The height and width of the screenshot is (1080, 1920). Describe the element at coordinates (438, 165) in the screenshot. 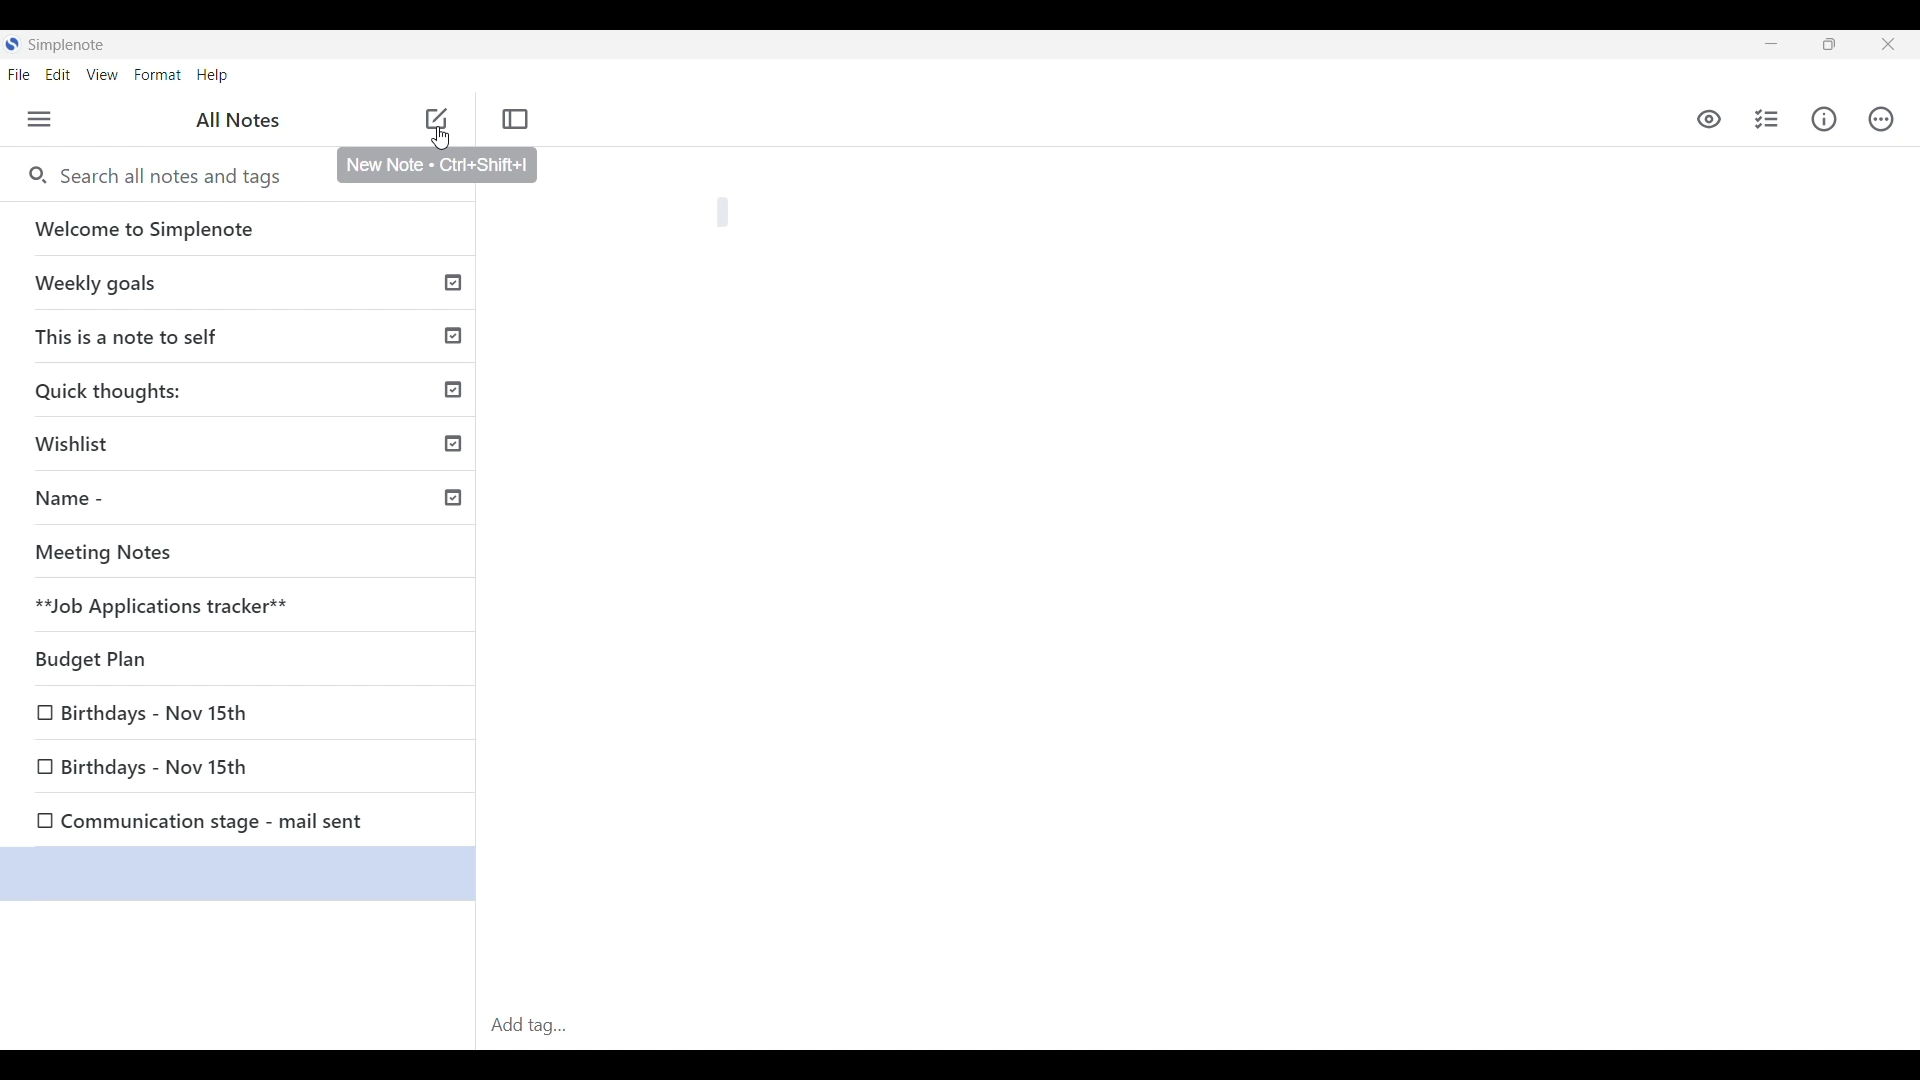

I see `New Note - Ctri+Shift+I` at that location.